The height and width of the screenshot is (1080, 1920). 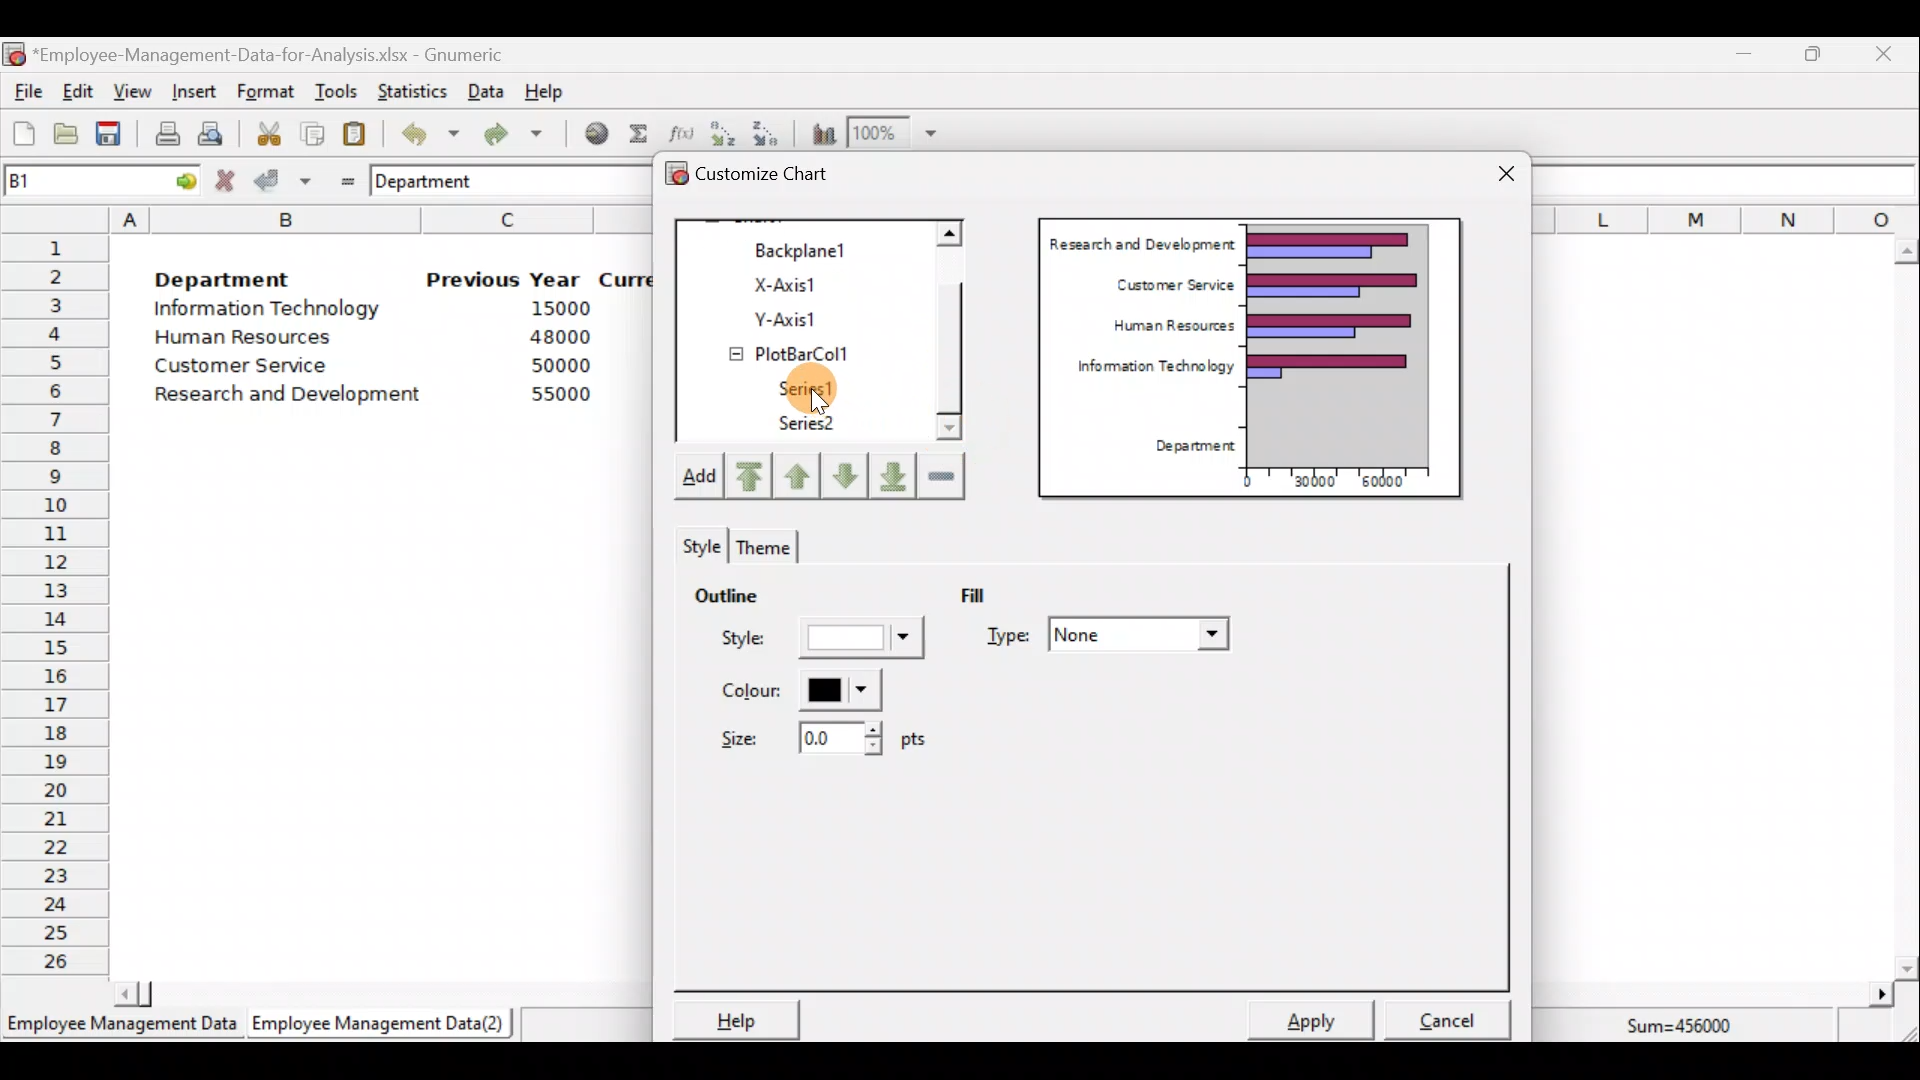 What do you see at coordinates (178, 178) in the screenshot?
I see `go to` at bounding box center [178, 178].